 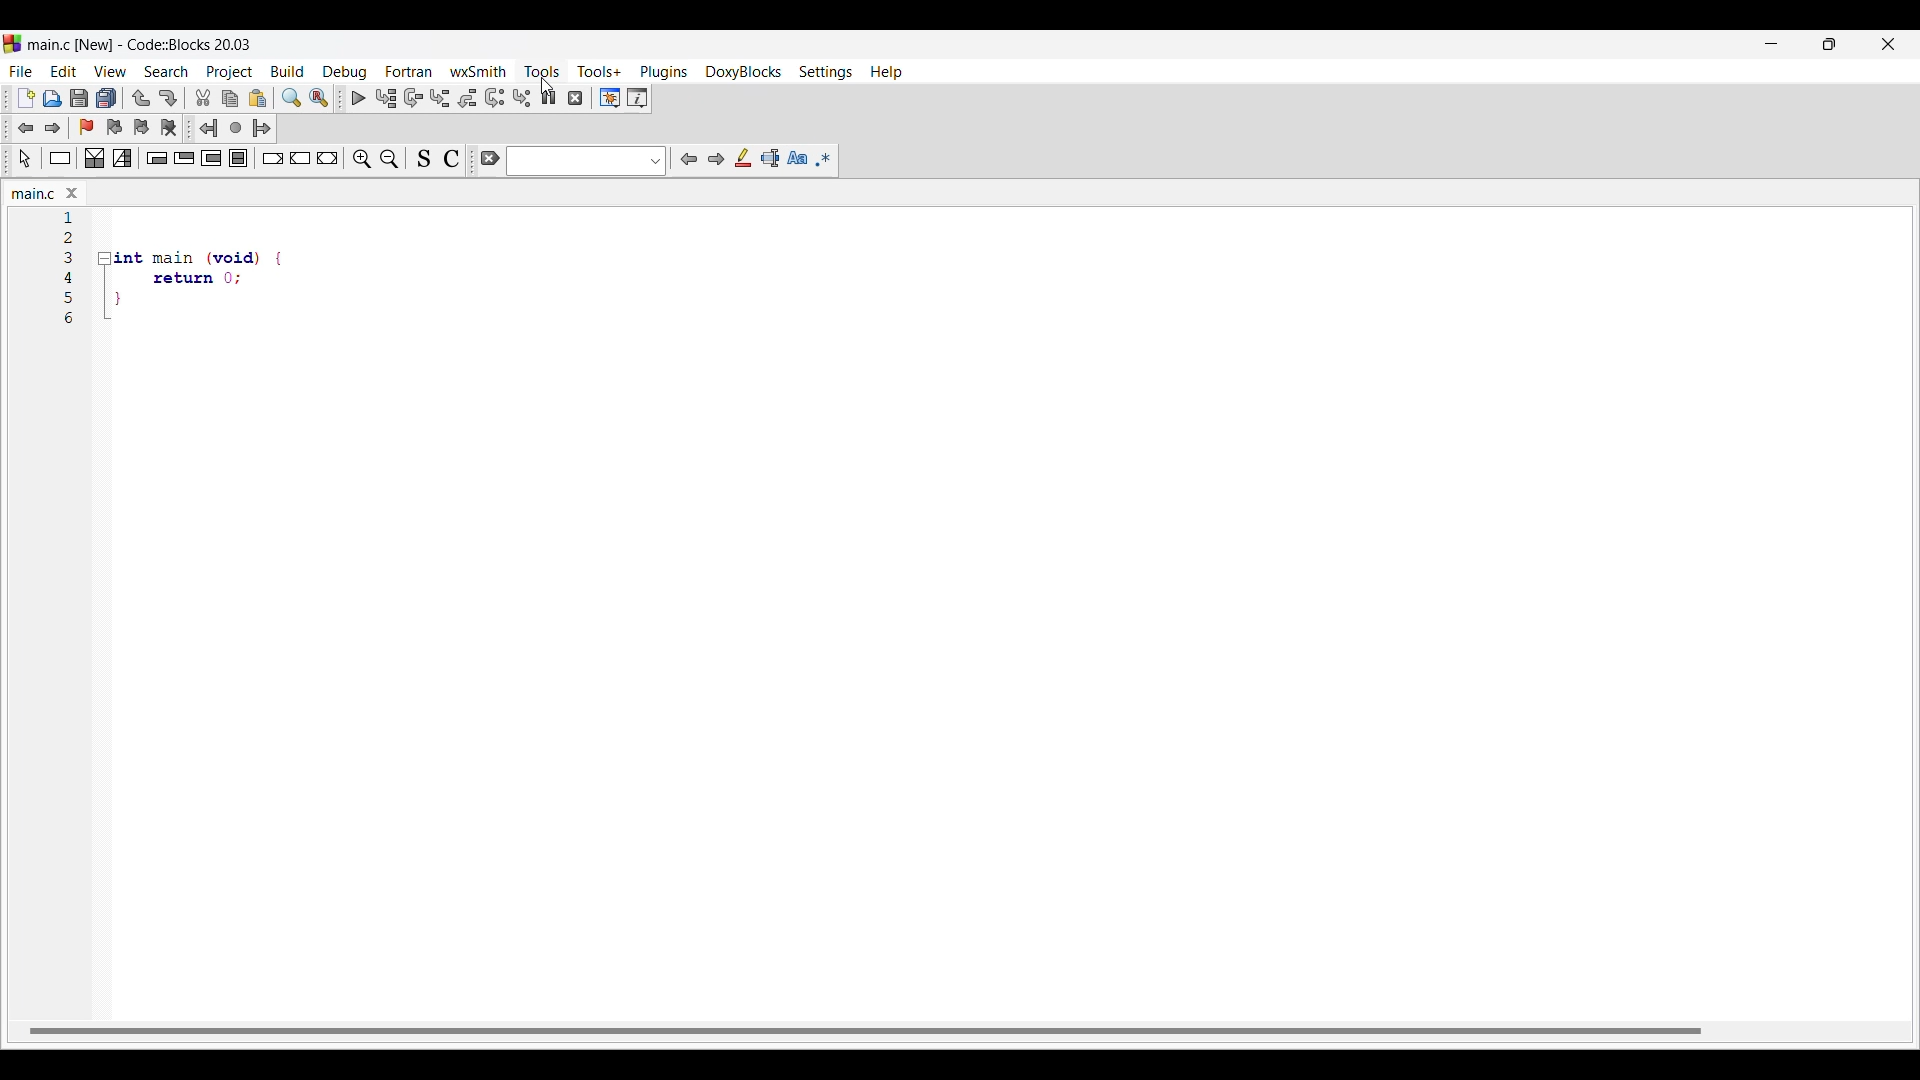 I want to click on File menu, so click(x=21, y=72).